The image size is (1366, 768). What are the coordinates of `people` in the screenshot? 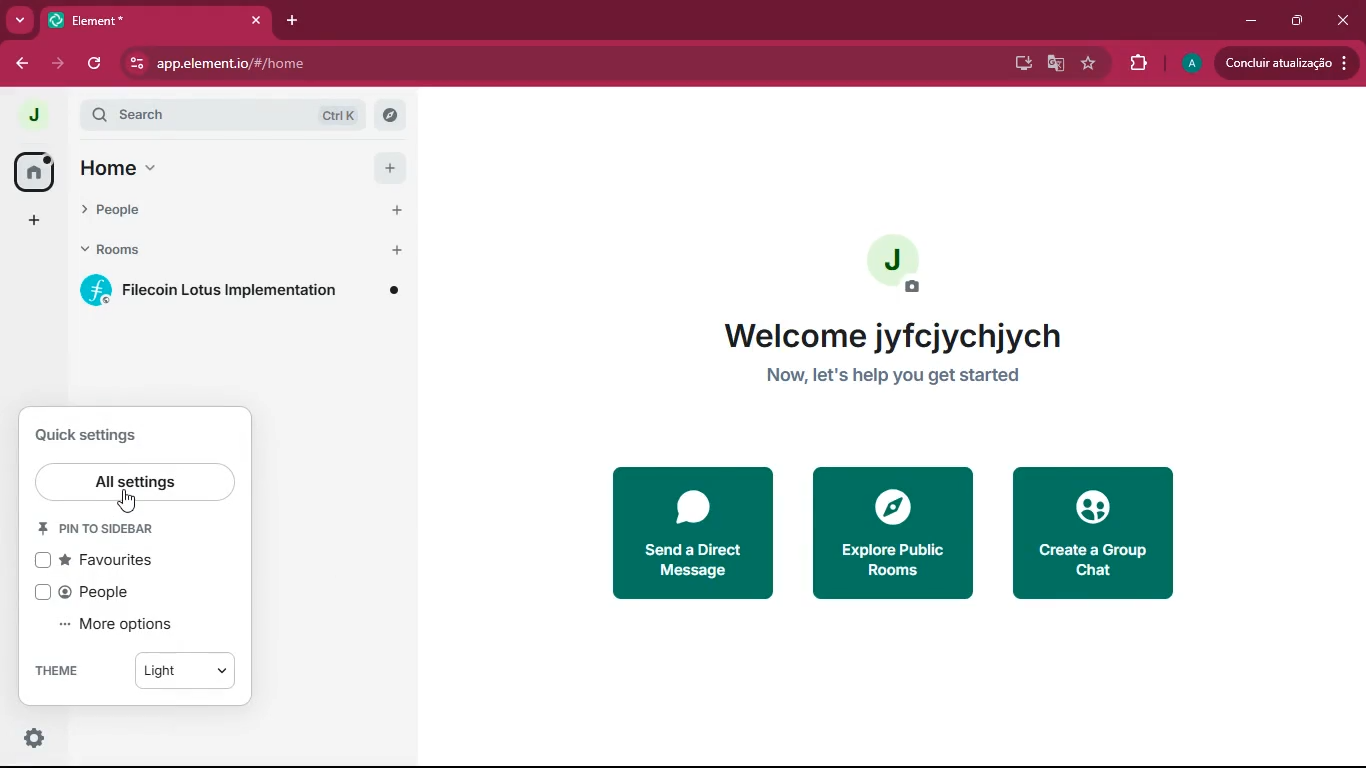 It's located at (97, 591).